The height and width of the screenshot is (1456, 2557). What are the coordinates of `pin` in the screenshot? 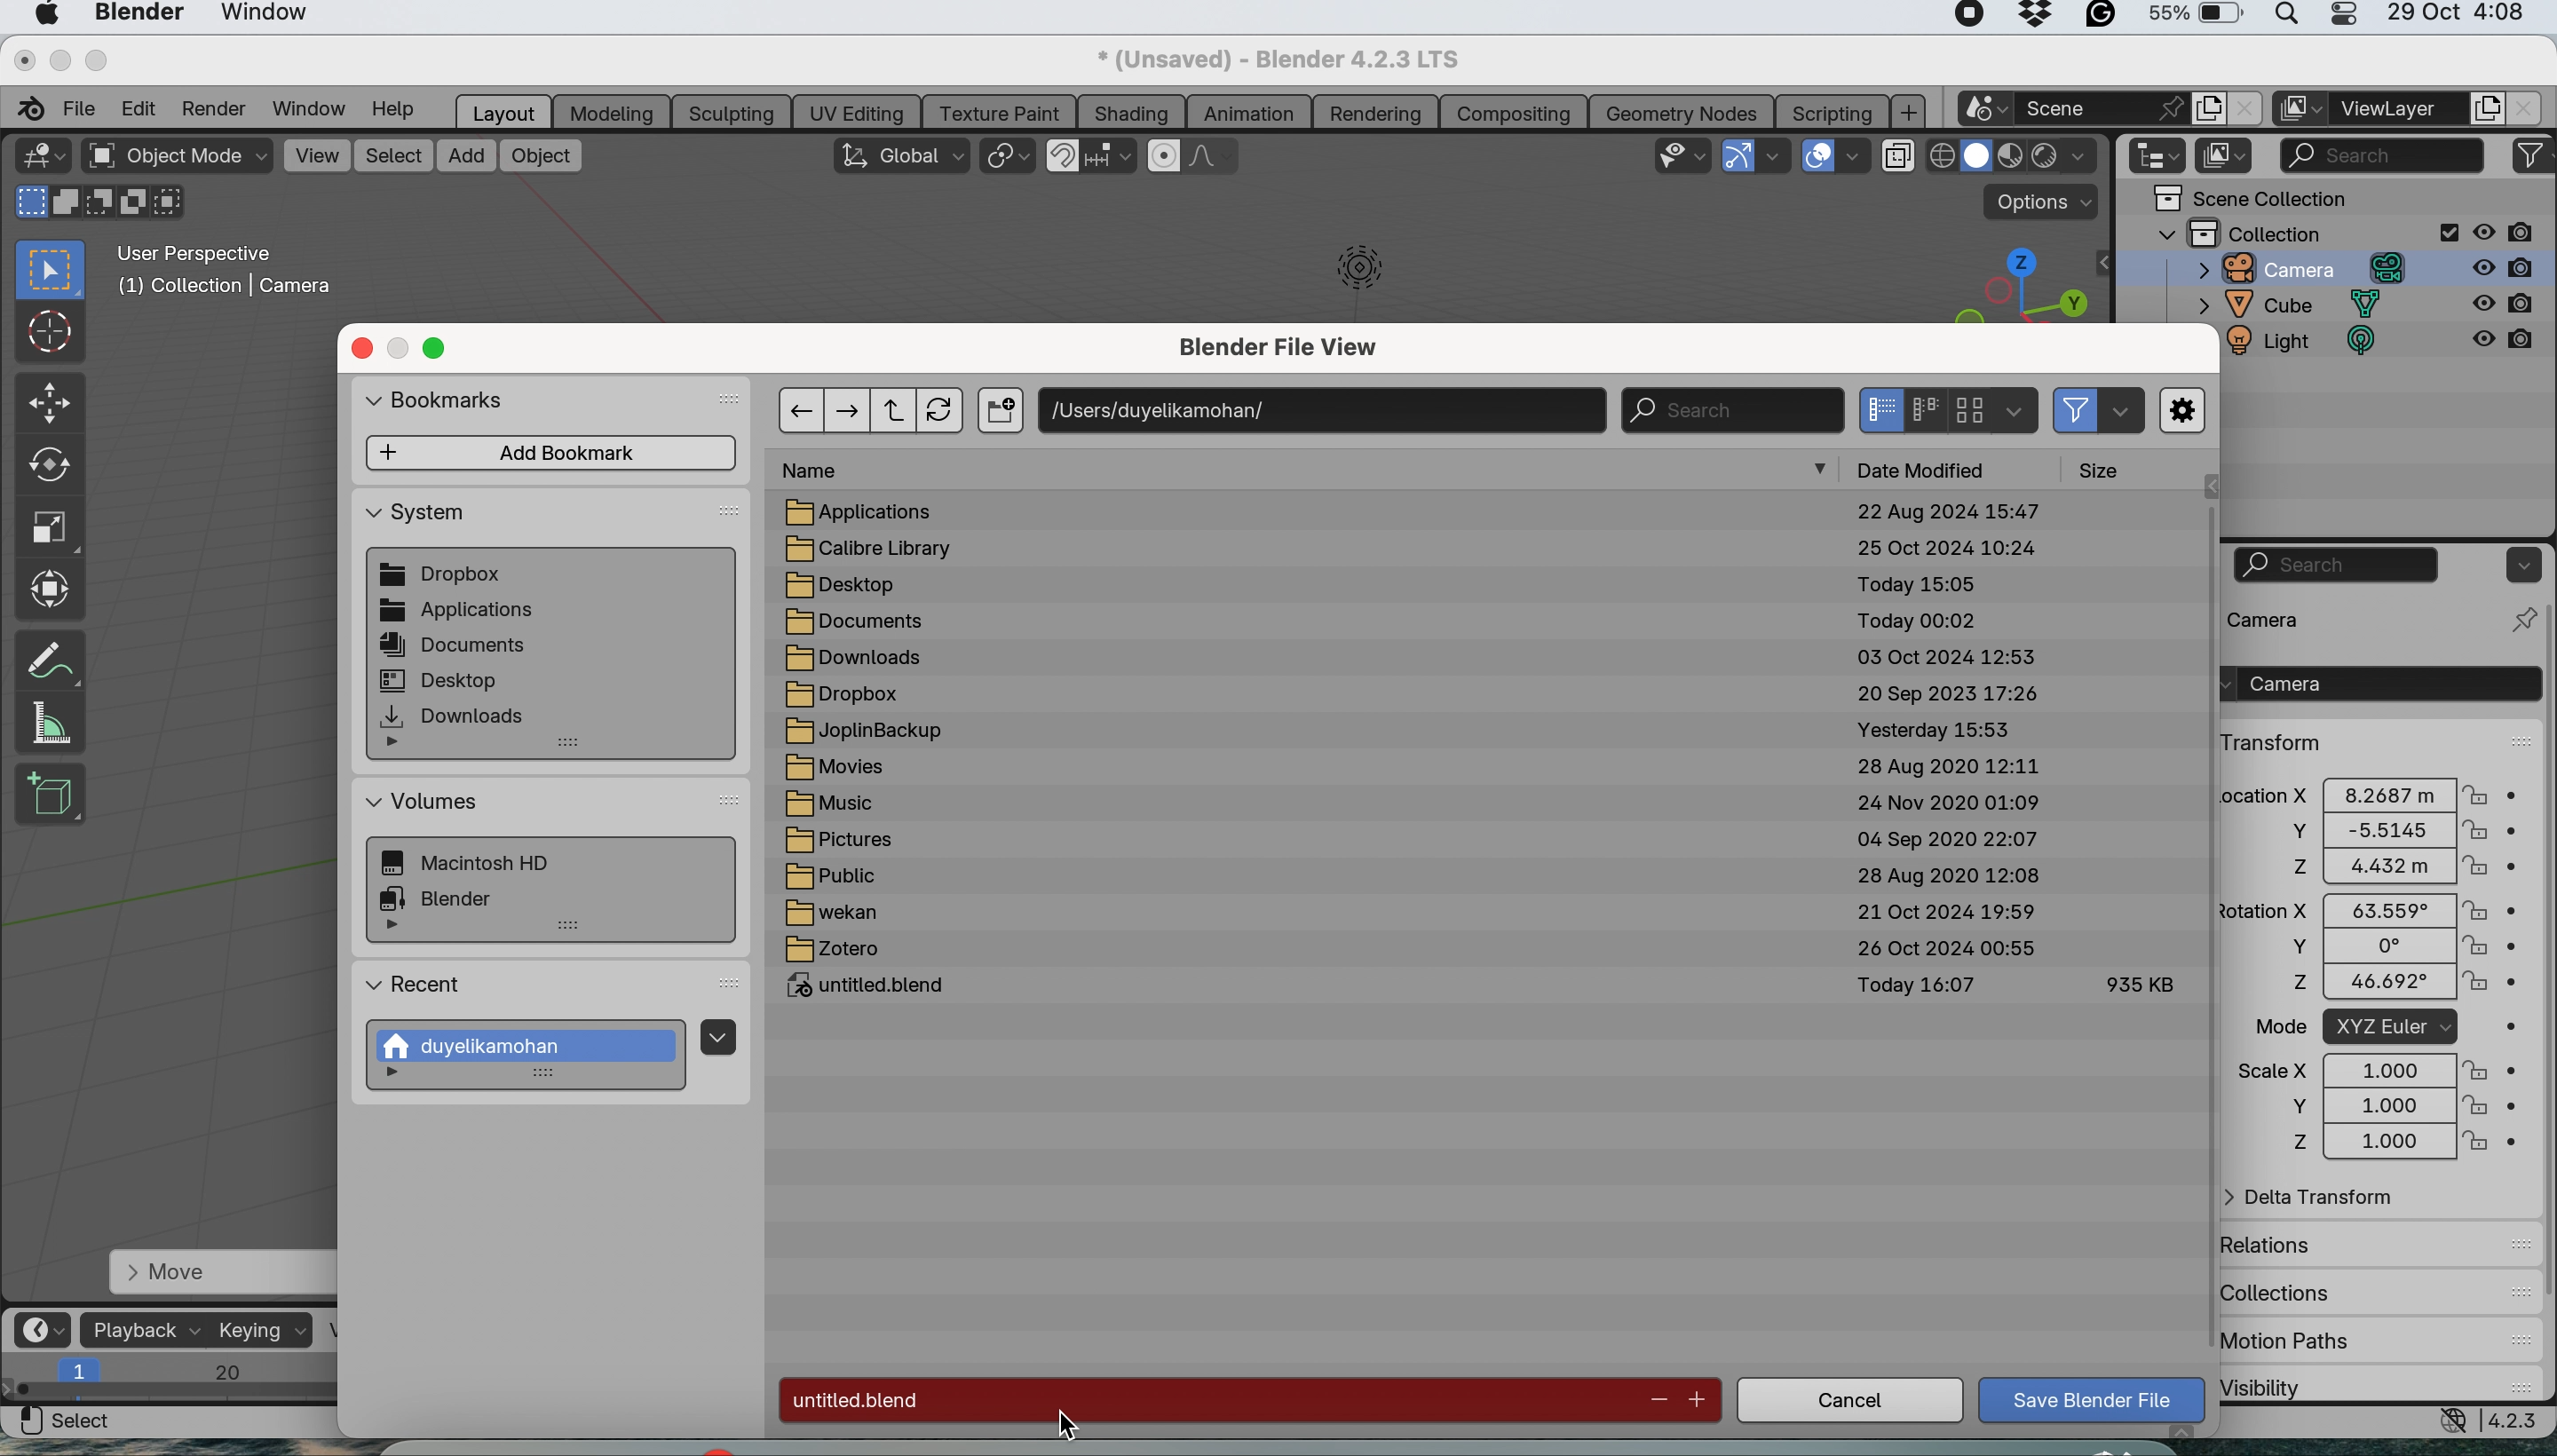 It's located at (2520, 619).